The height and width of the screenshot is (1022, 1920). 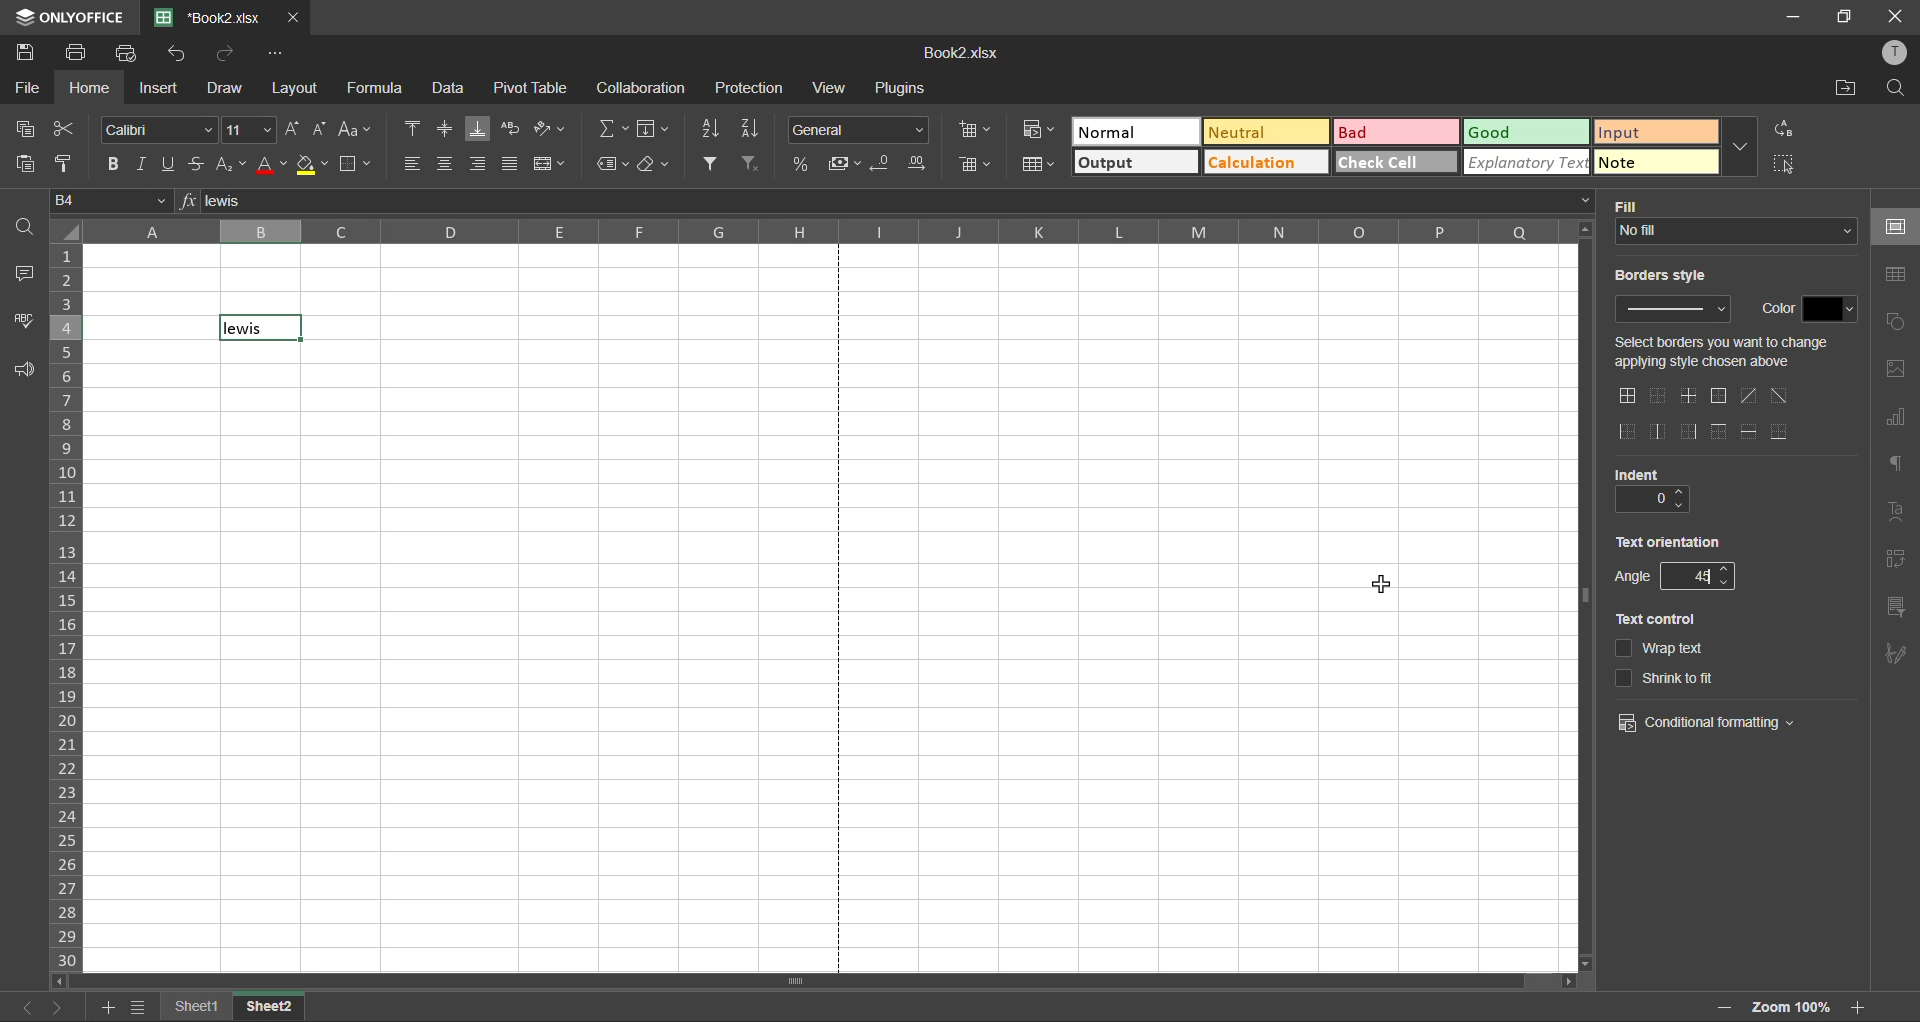 I want to click on align top, so click(x=416, y=131).